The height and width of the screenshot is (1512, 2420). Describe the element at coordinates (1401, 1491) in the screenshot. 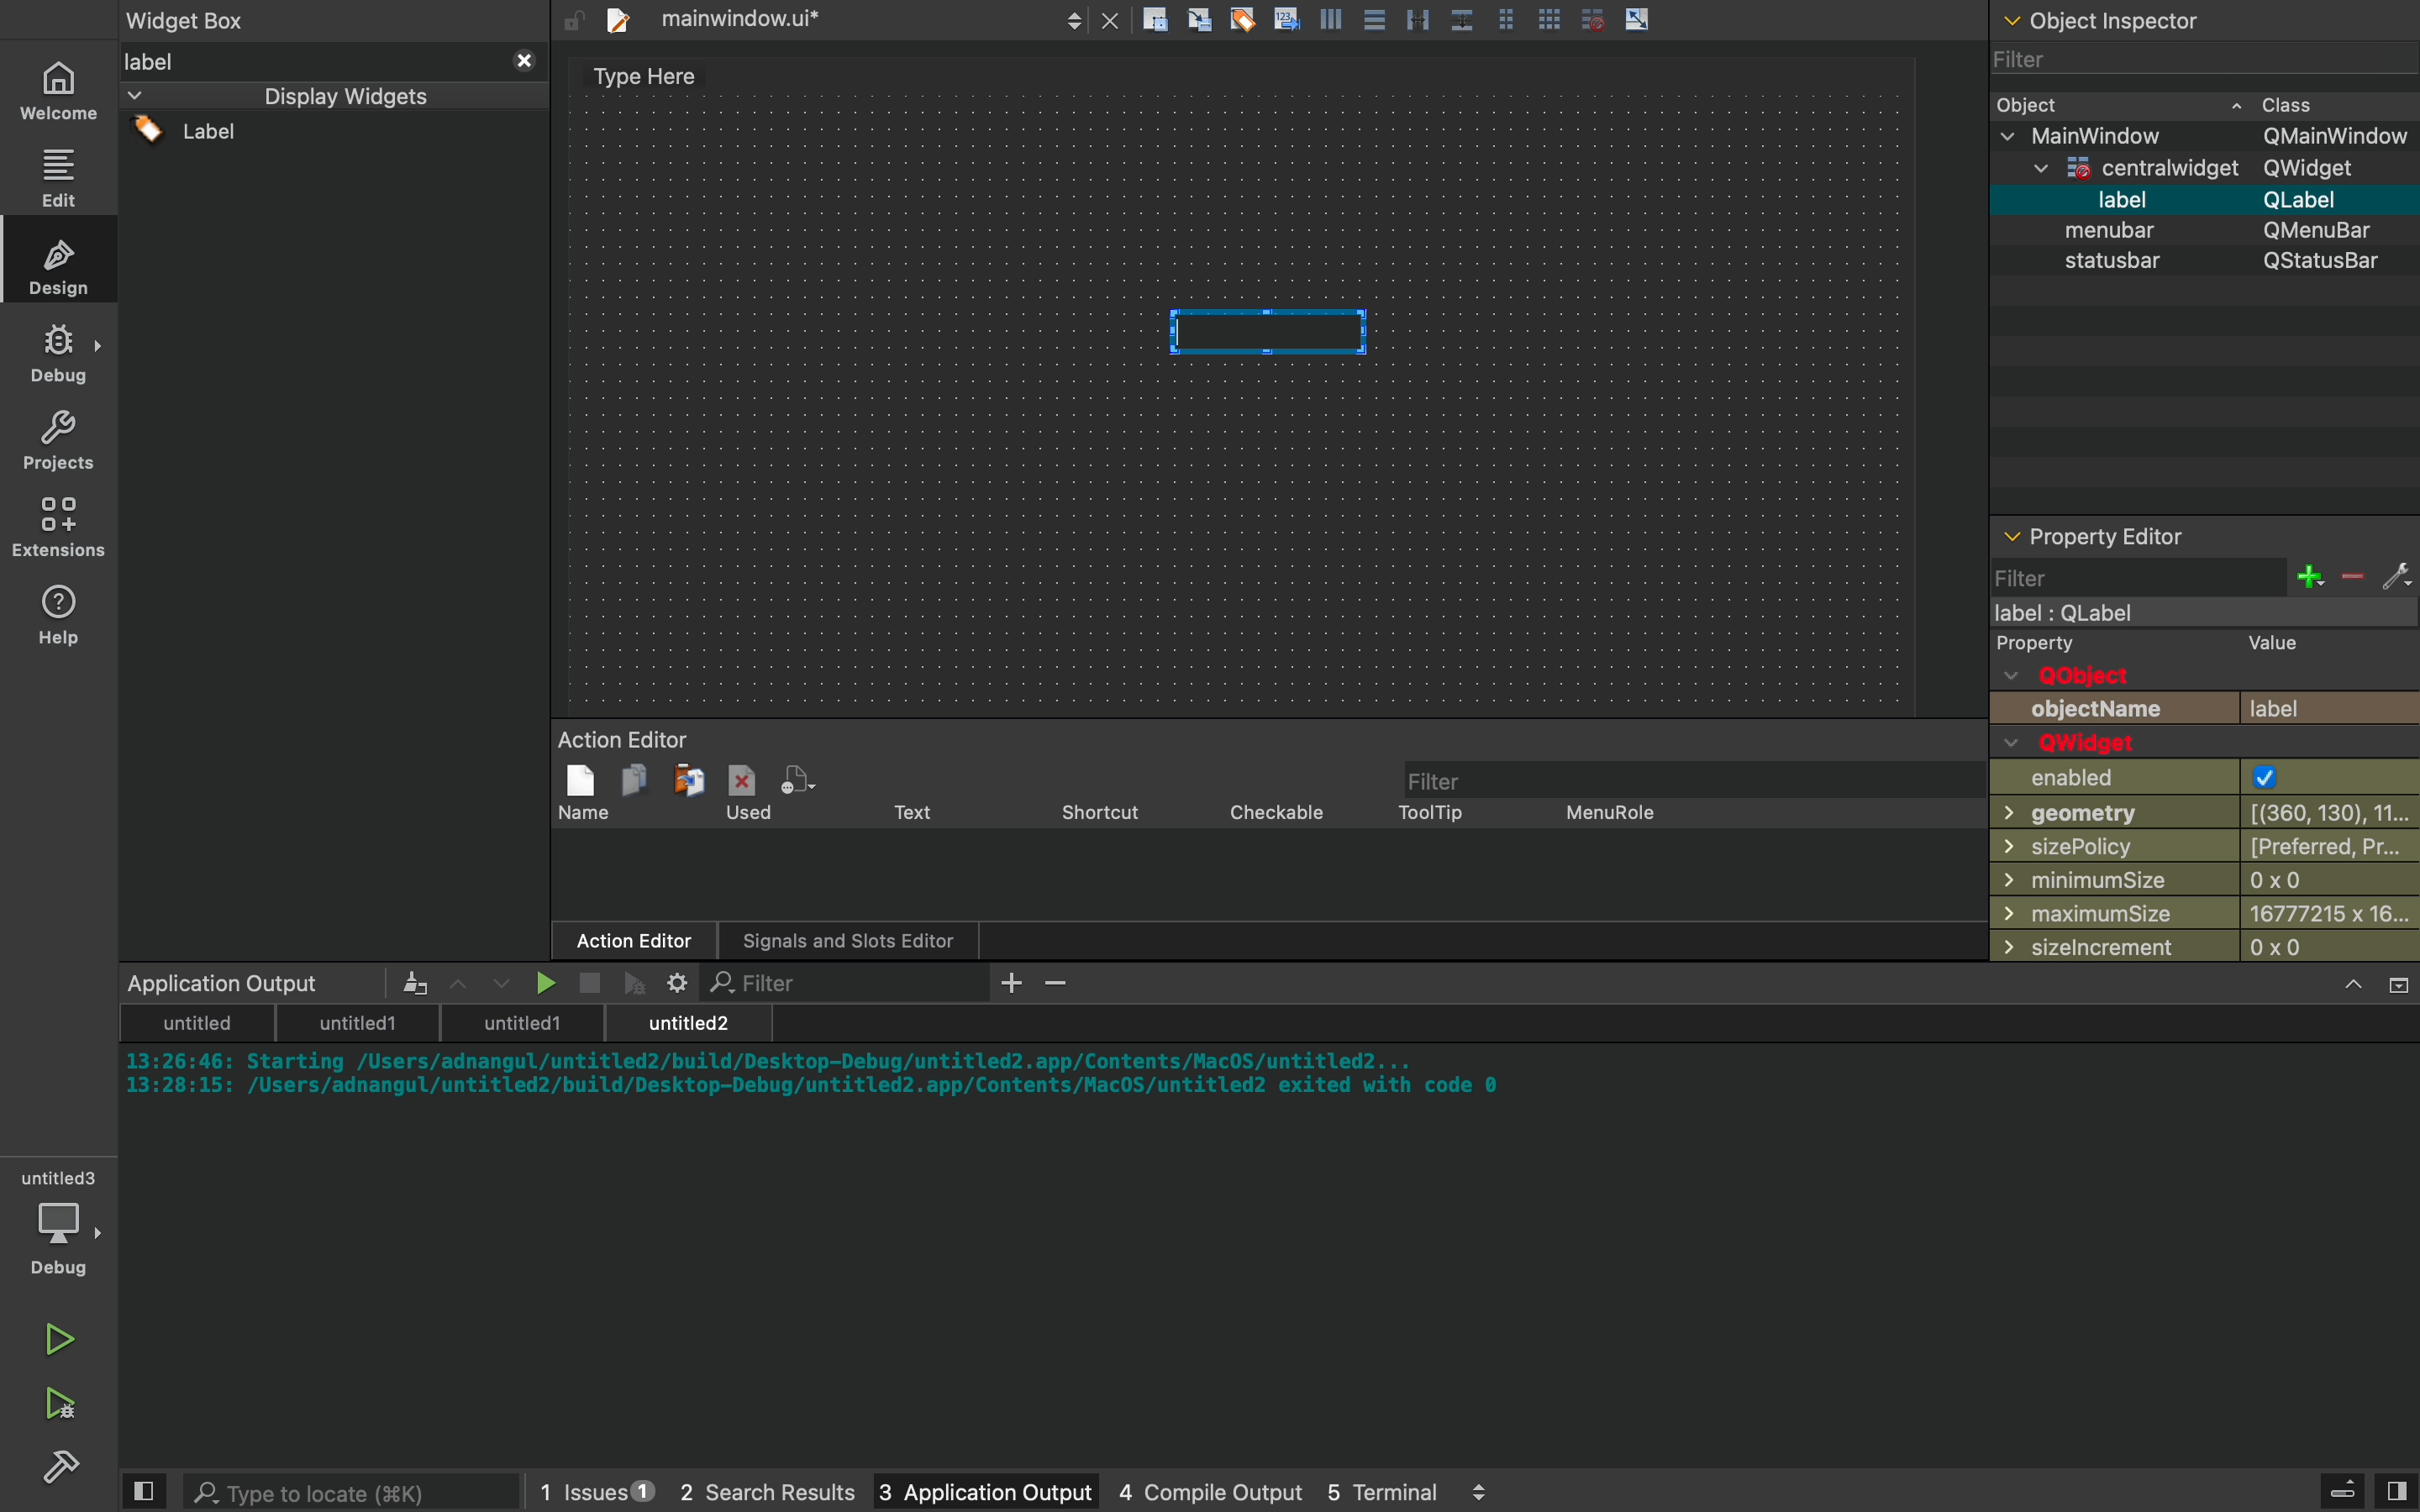

I see `5 terminal` at that location.